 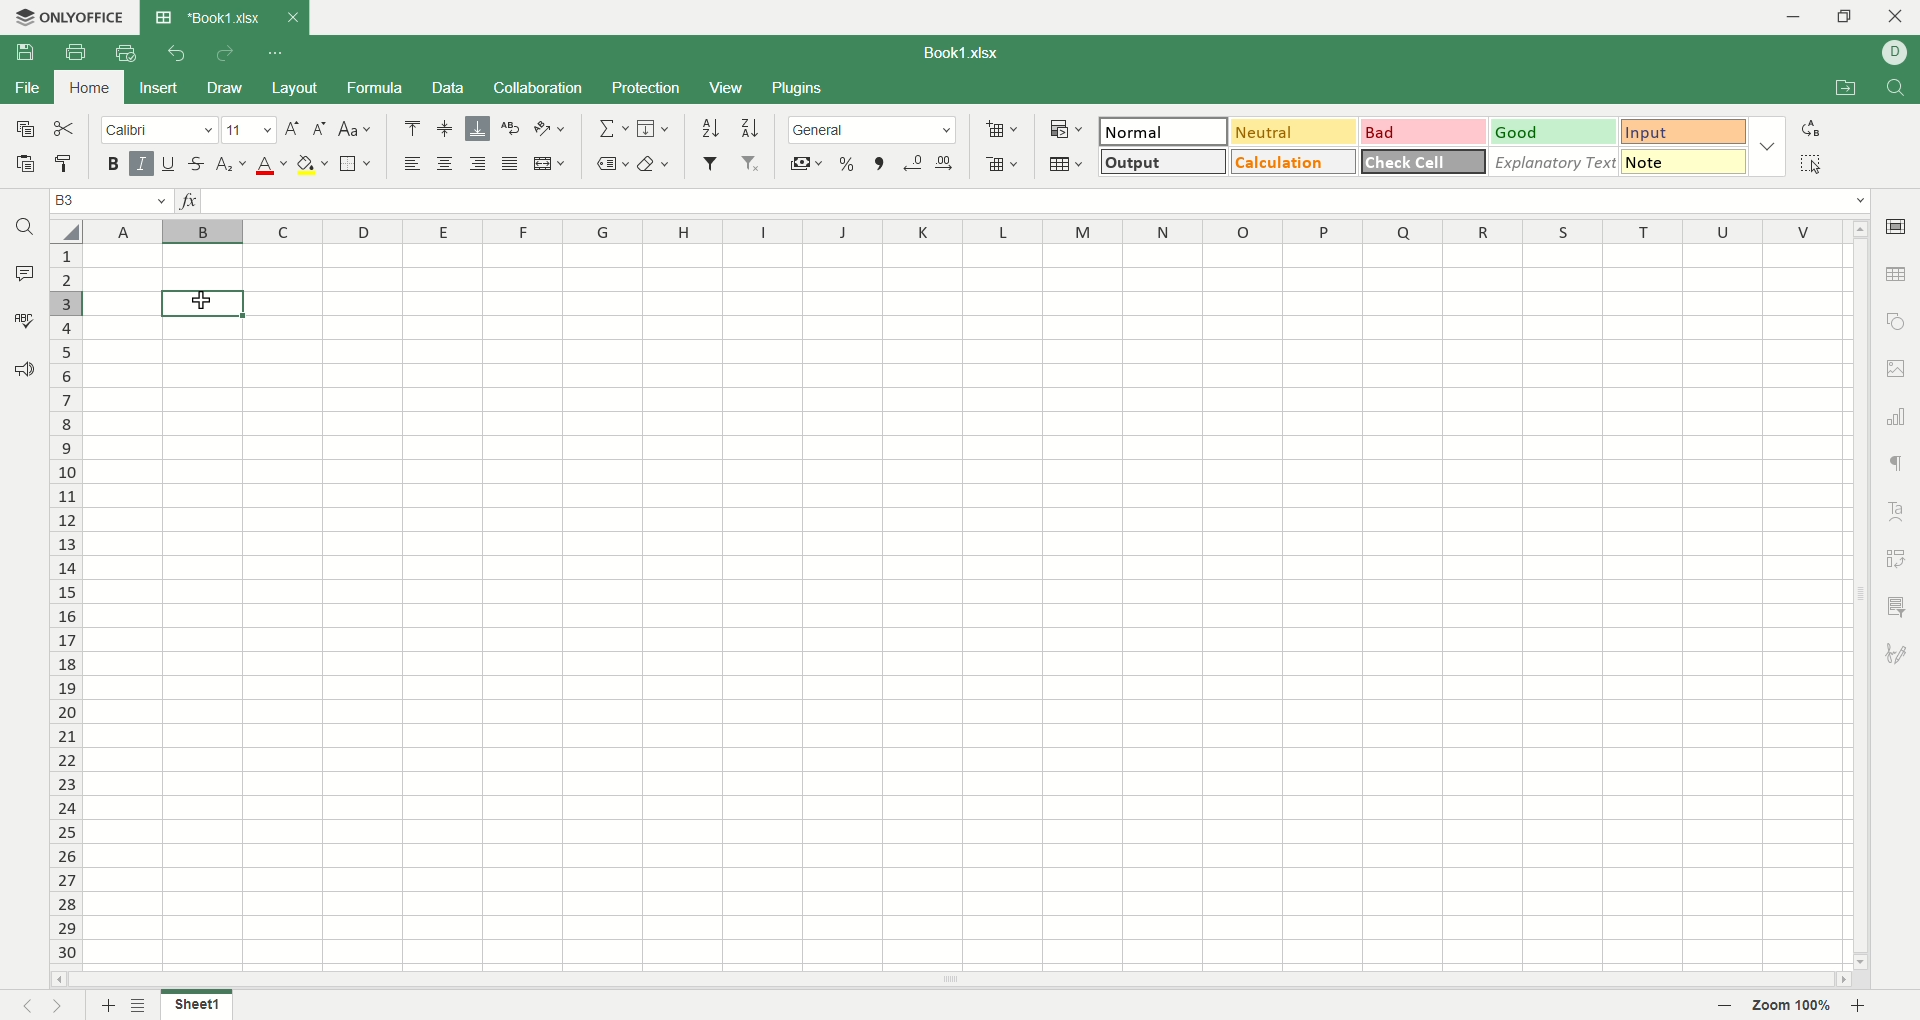 I want to click on copy style, so click(x=64, y=163).